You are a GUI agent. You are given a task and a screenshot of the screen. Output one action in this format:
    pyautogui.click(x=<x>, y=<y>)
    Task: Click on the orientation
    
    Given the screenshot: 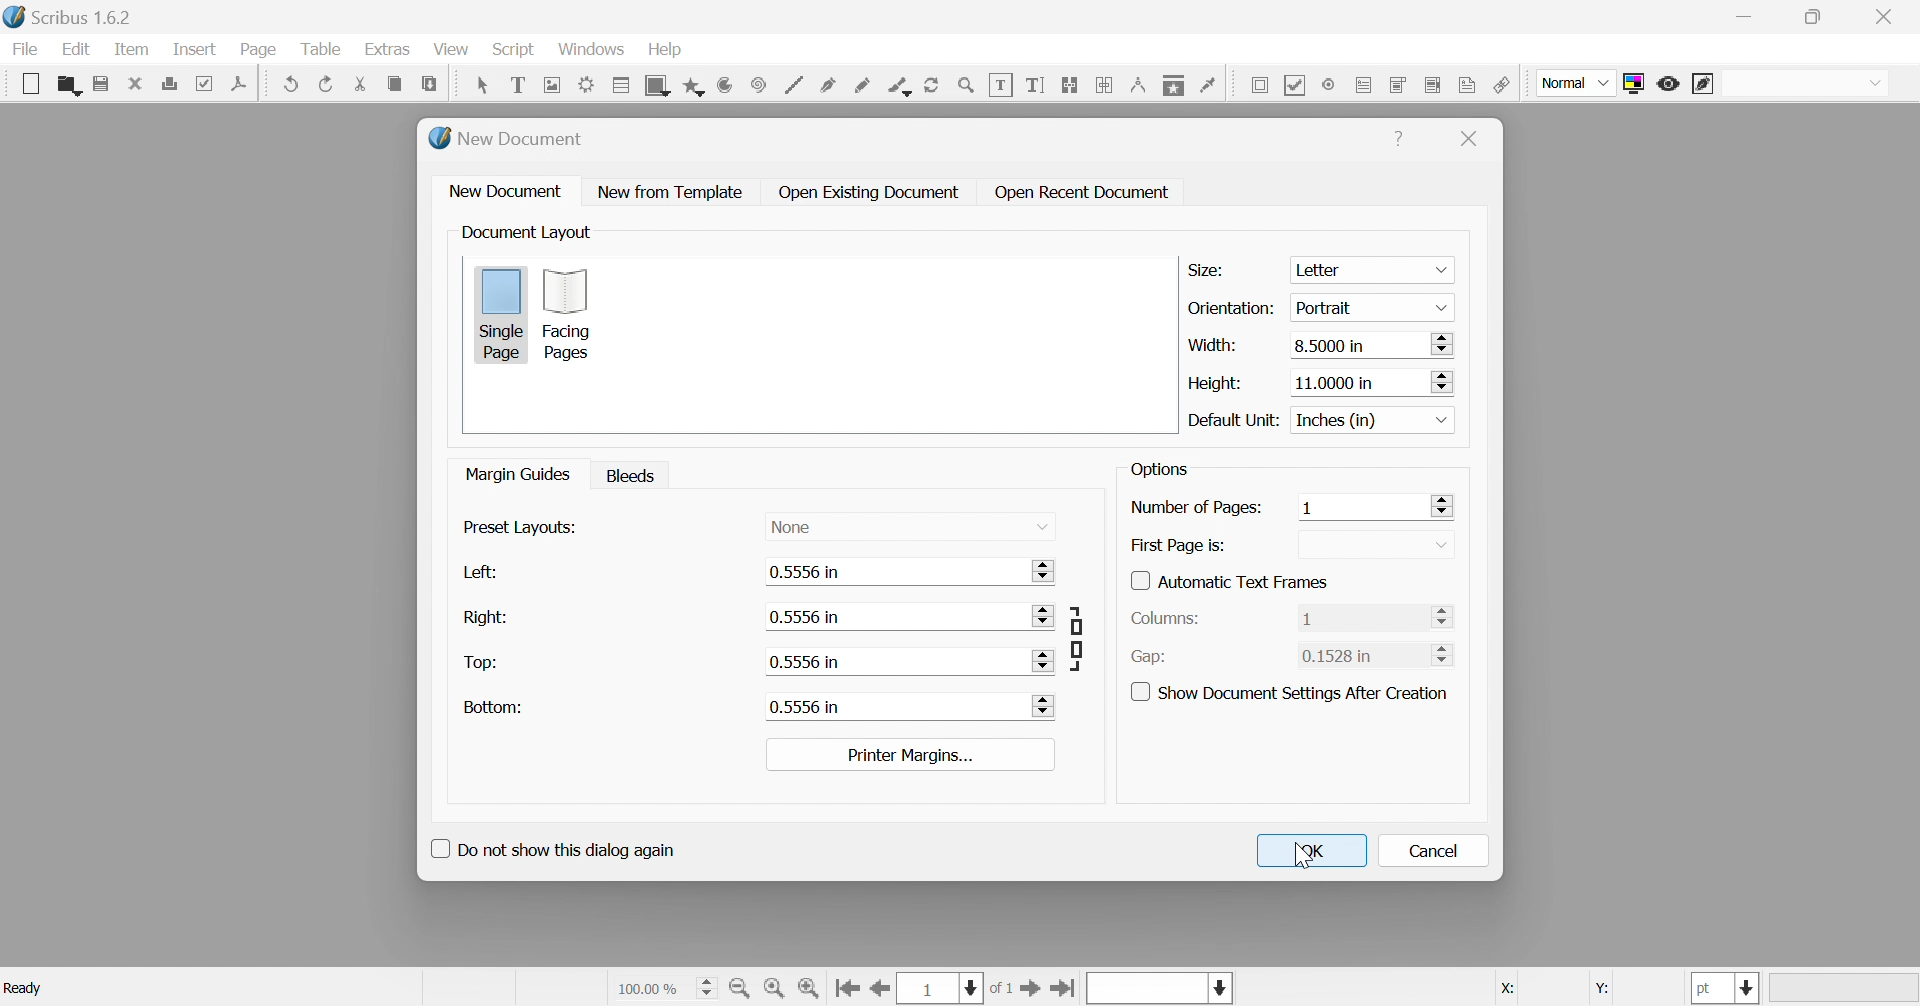 What is the action you would take?
    pyautogui.click(x=1231, y=308)
    